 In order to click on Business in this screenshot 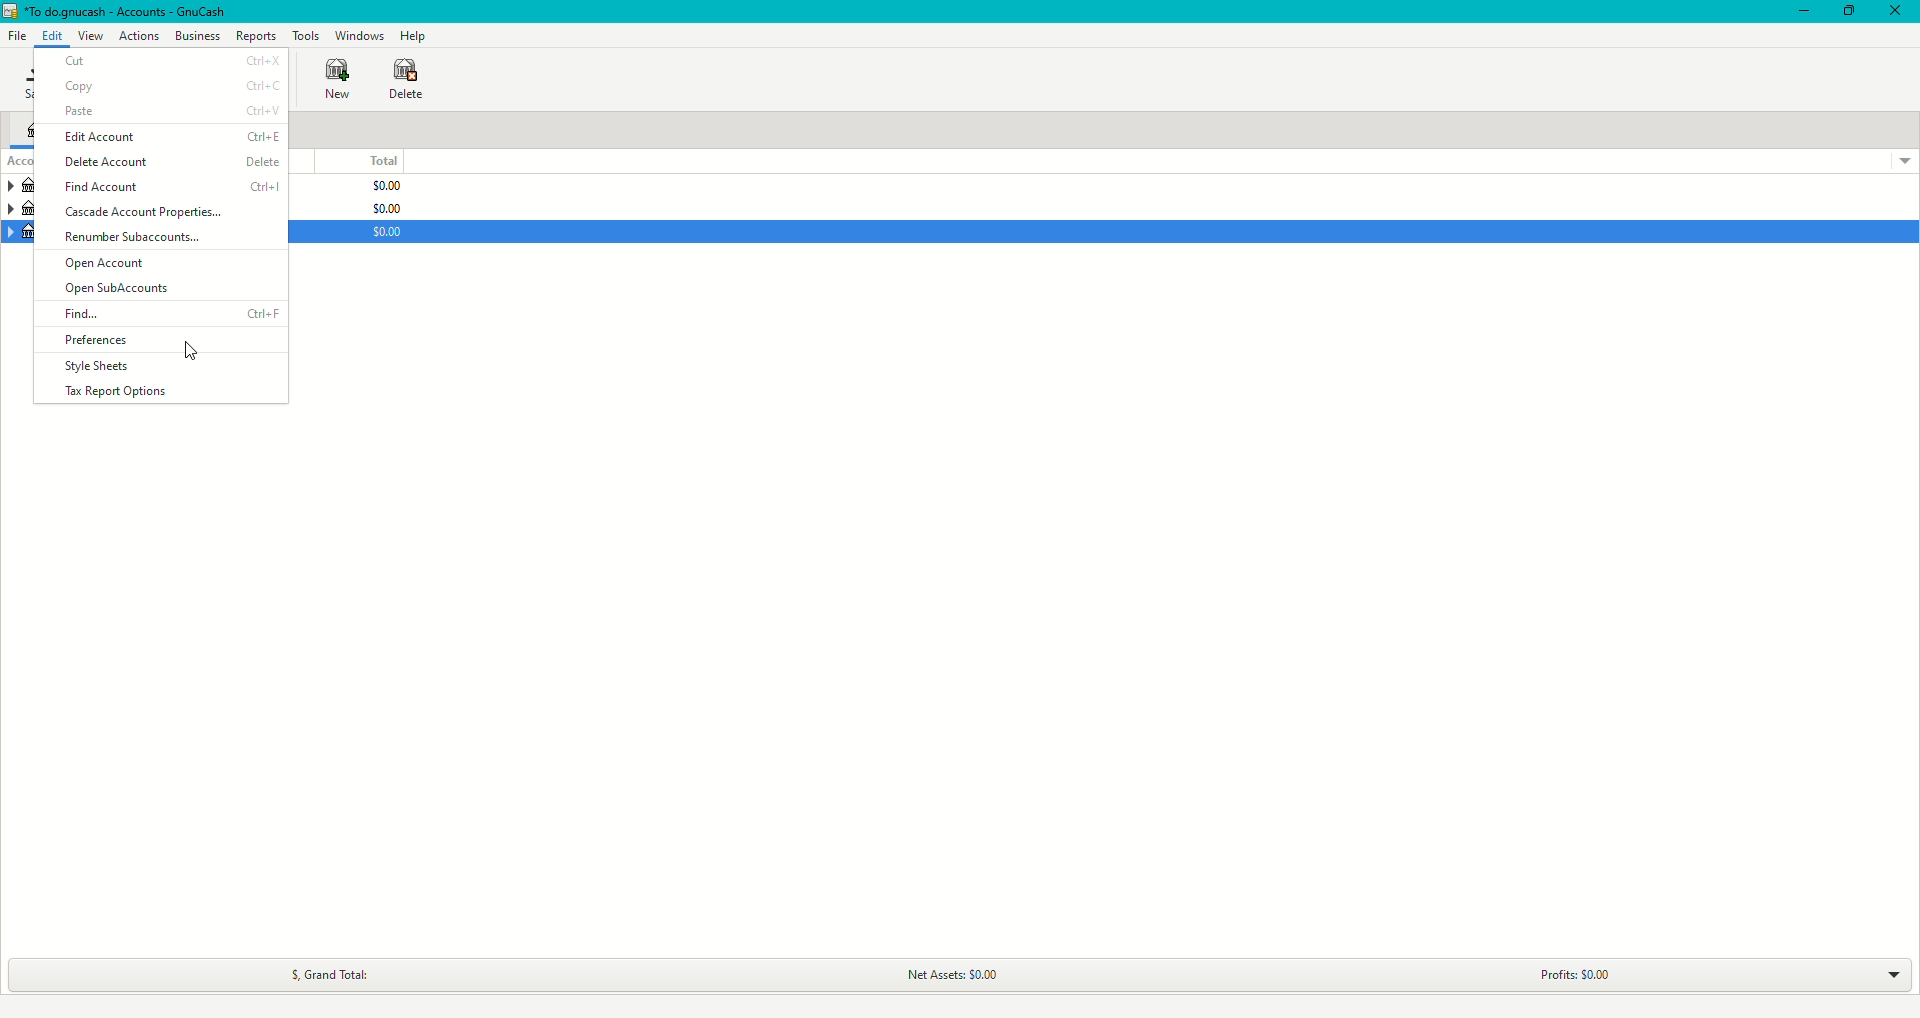, I will do `click(197, 34)`.